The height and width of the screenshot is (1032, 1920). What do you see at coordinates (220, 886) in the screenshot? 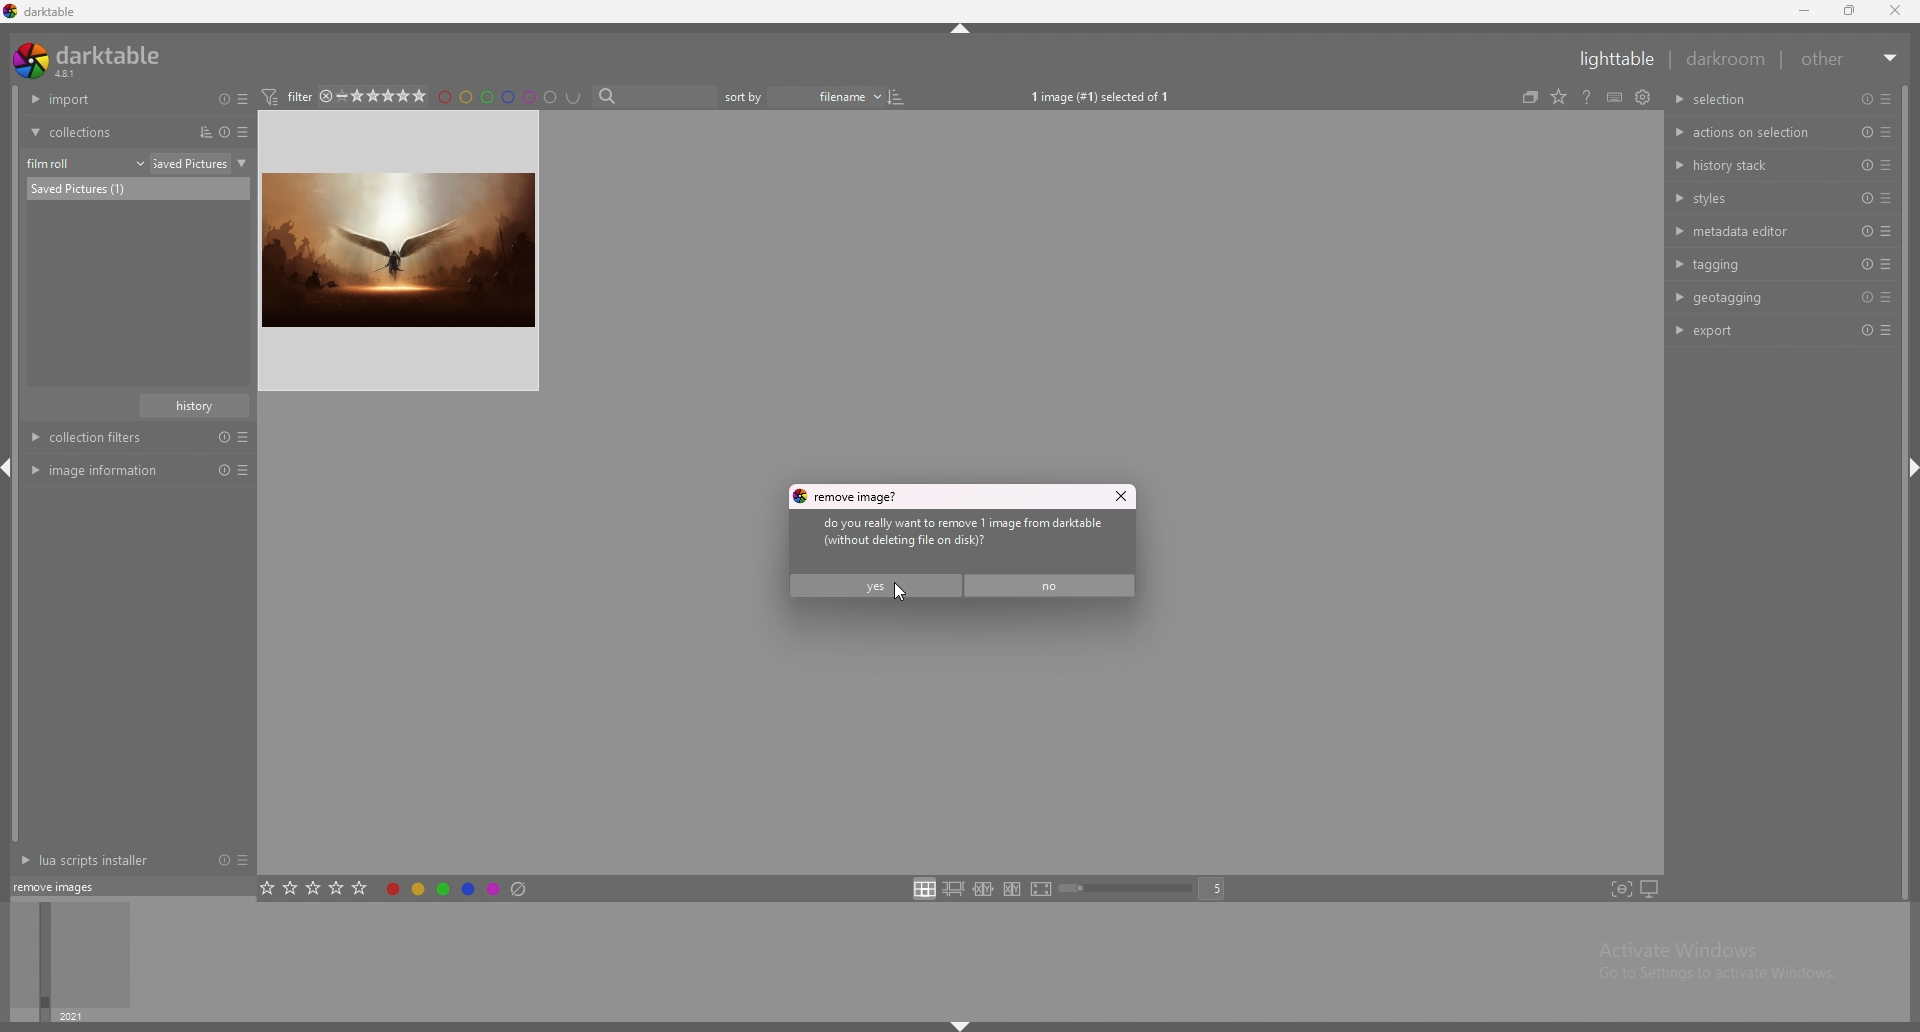
I see `reset` at bounding box center [220, 886].